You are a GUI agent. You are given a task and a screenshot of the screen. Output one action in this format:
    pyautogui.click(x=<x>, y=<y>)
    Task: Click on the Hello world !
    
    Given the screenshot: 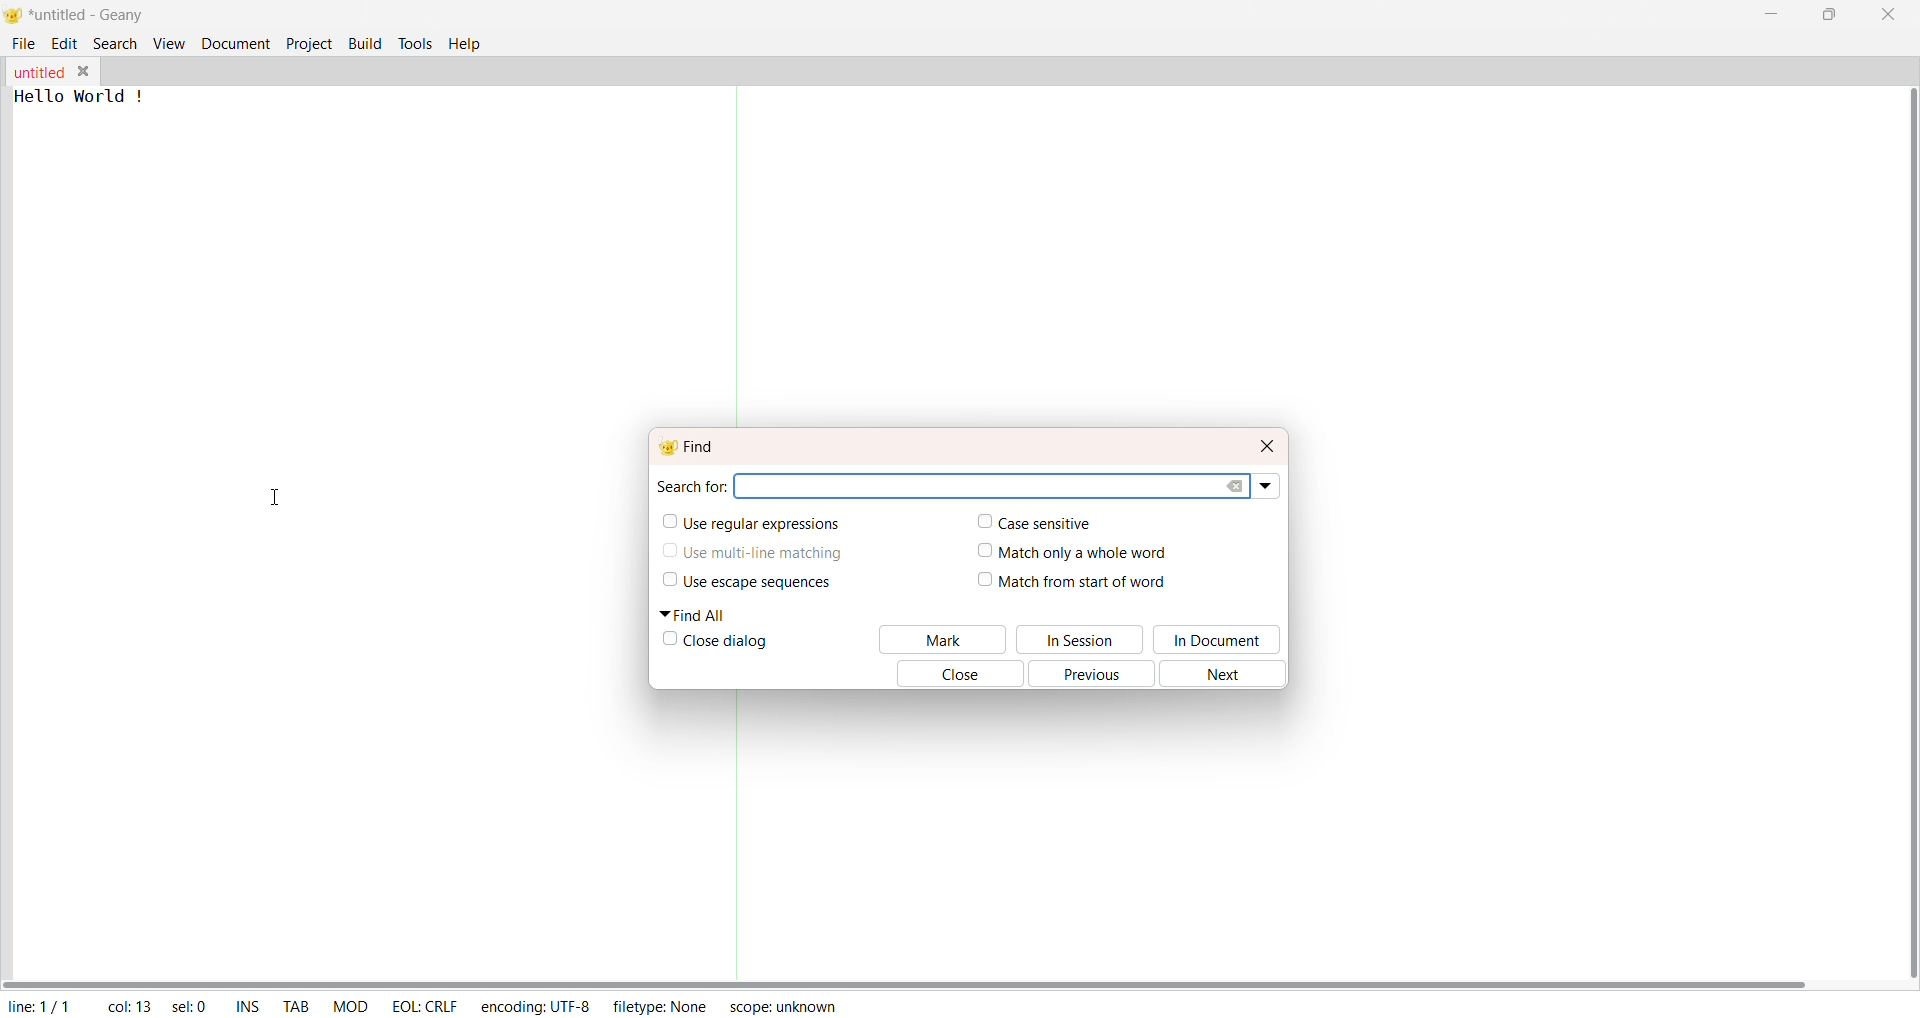 What is the action you would take?
    pyautogui.click(x=84, y=96)
    